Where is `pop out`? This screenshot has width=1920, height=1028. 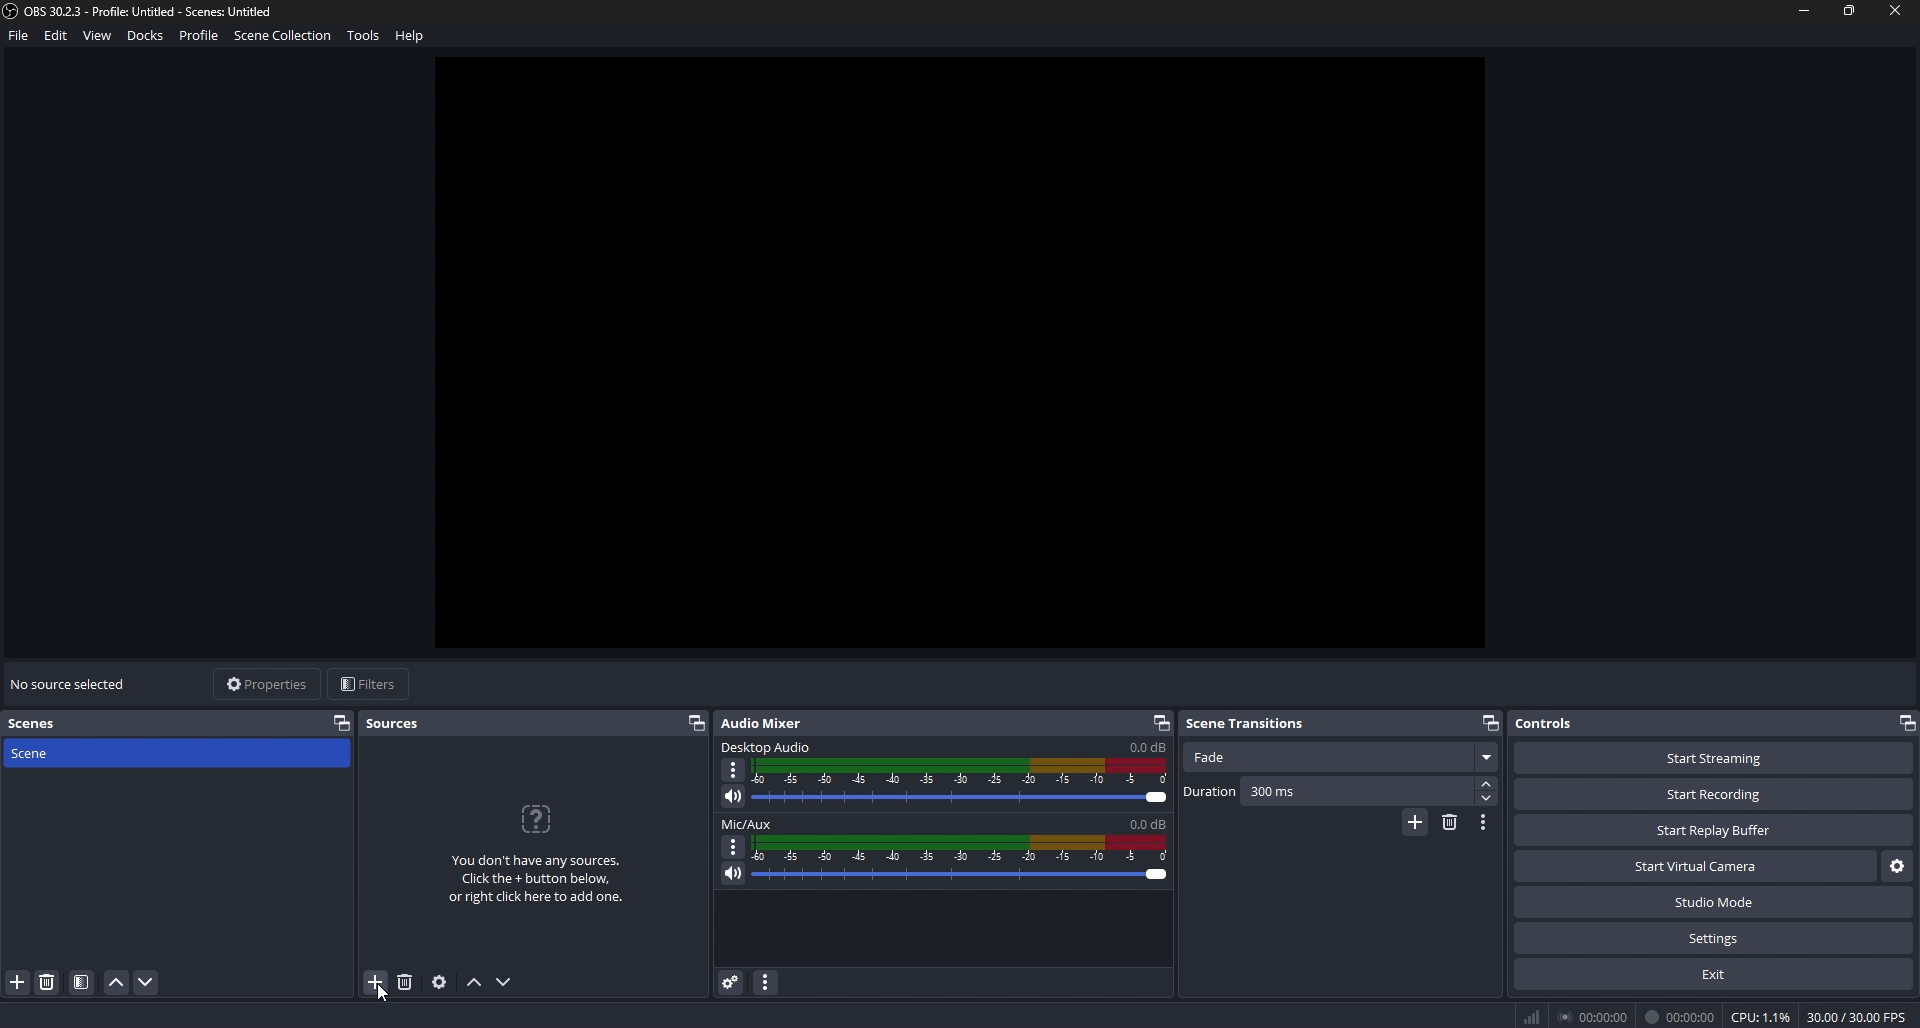 pop out is located at coordinates (341, 722).